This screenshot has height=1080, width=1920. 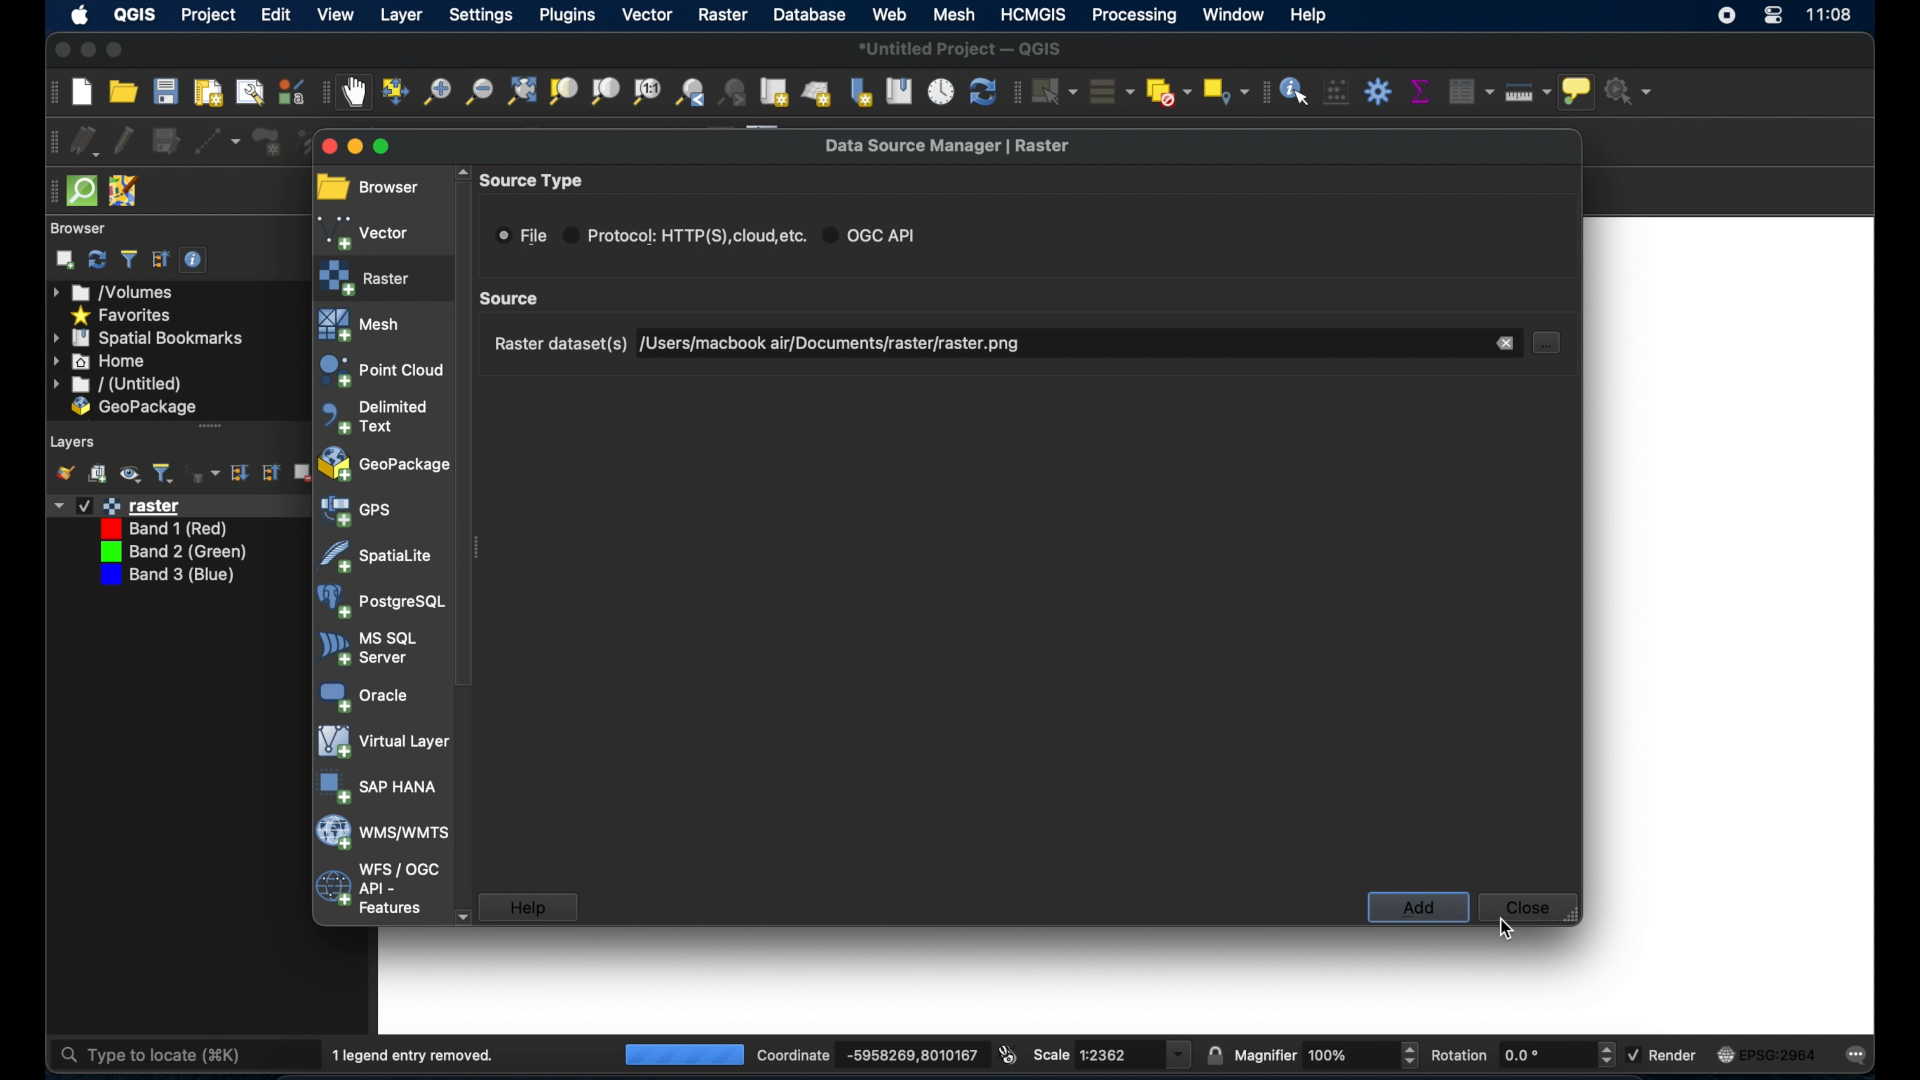 What do you see at coordinates (149, 338) in the screenshot?
I see `spatial bookmarks` at bounding box center [149, 338].